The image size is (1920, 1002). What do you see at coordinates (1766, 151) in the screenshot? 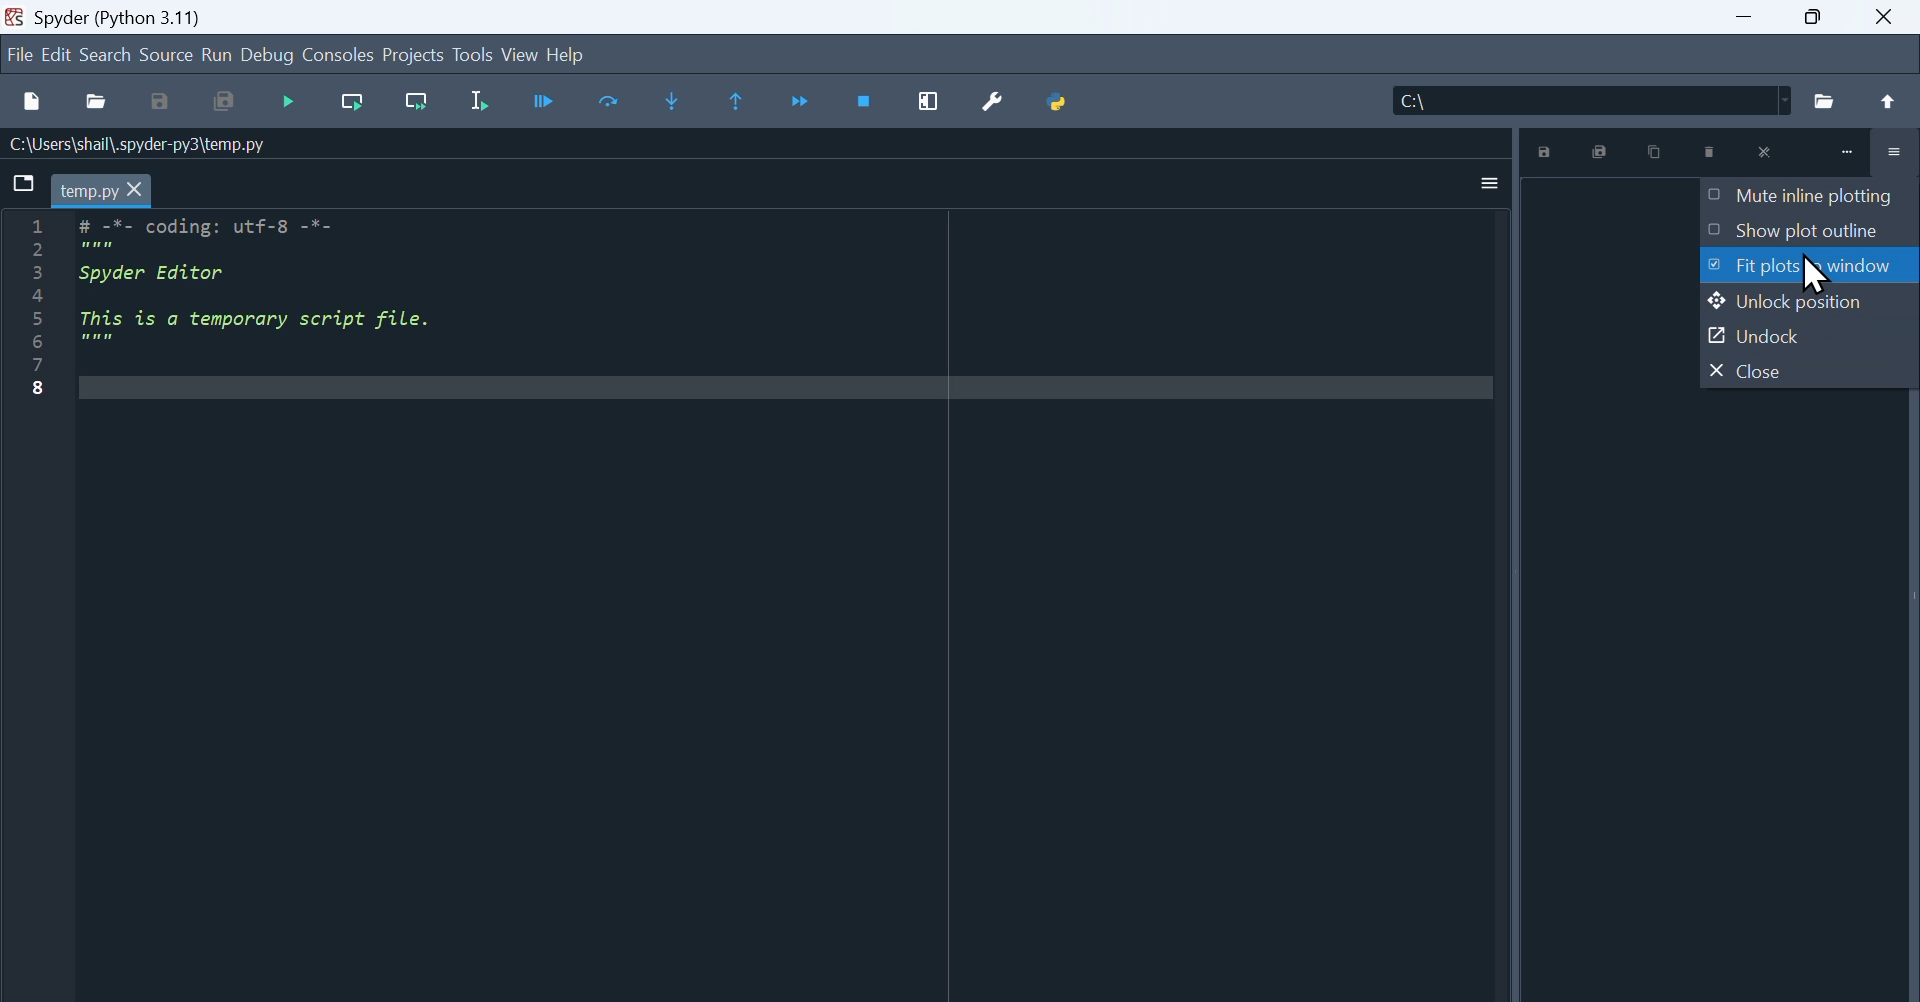
I see `close` at bounding box center [1766, 151].